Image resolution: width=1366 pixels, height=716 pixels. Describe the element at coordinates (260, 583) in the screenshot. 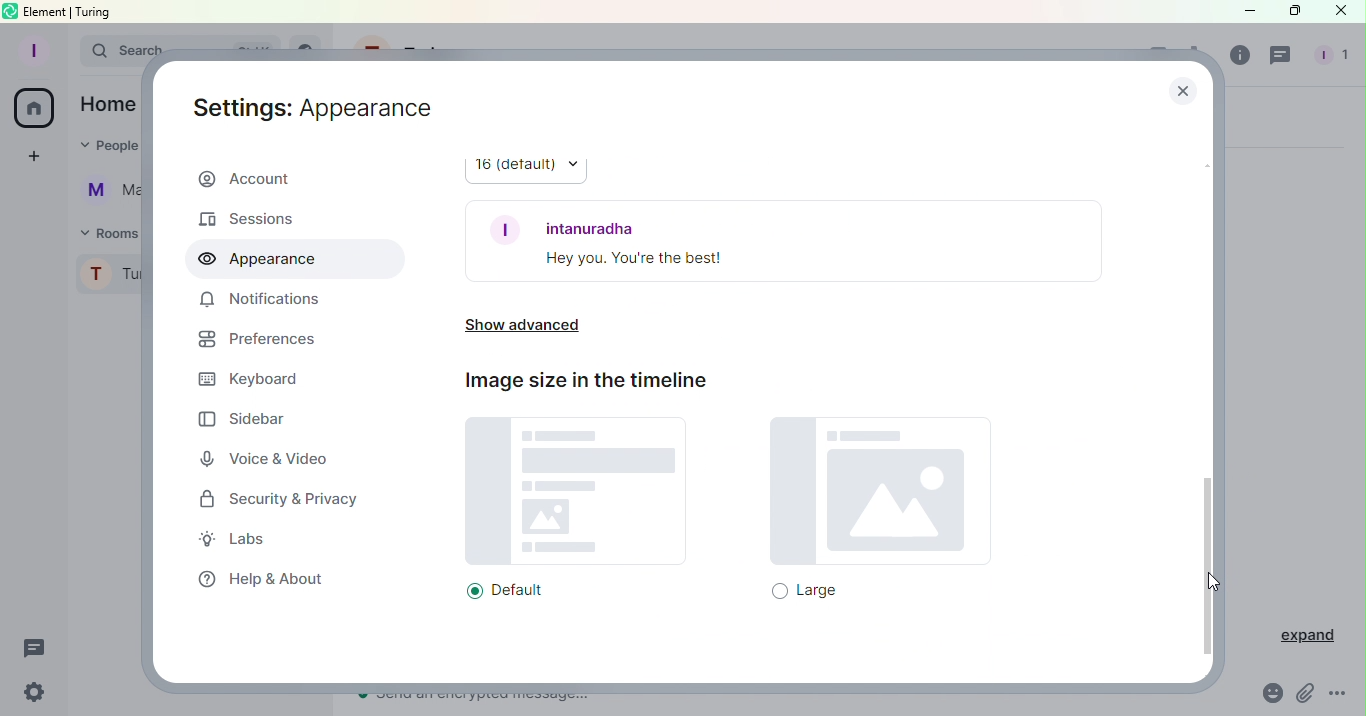

I see `Help and about` at that location.